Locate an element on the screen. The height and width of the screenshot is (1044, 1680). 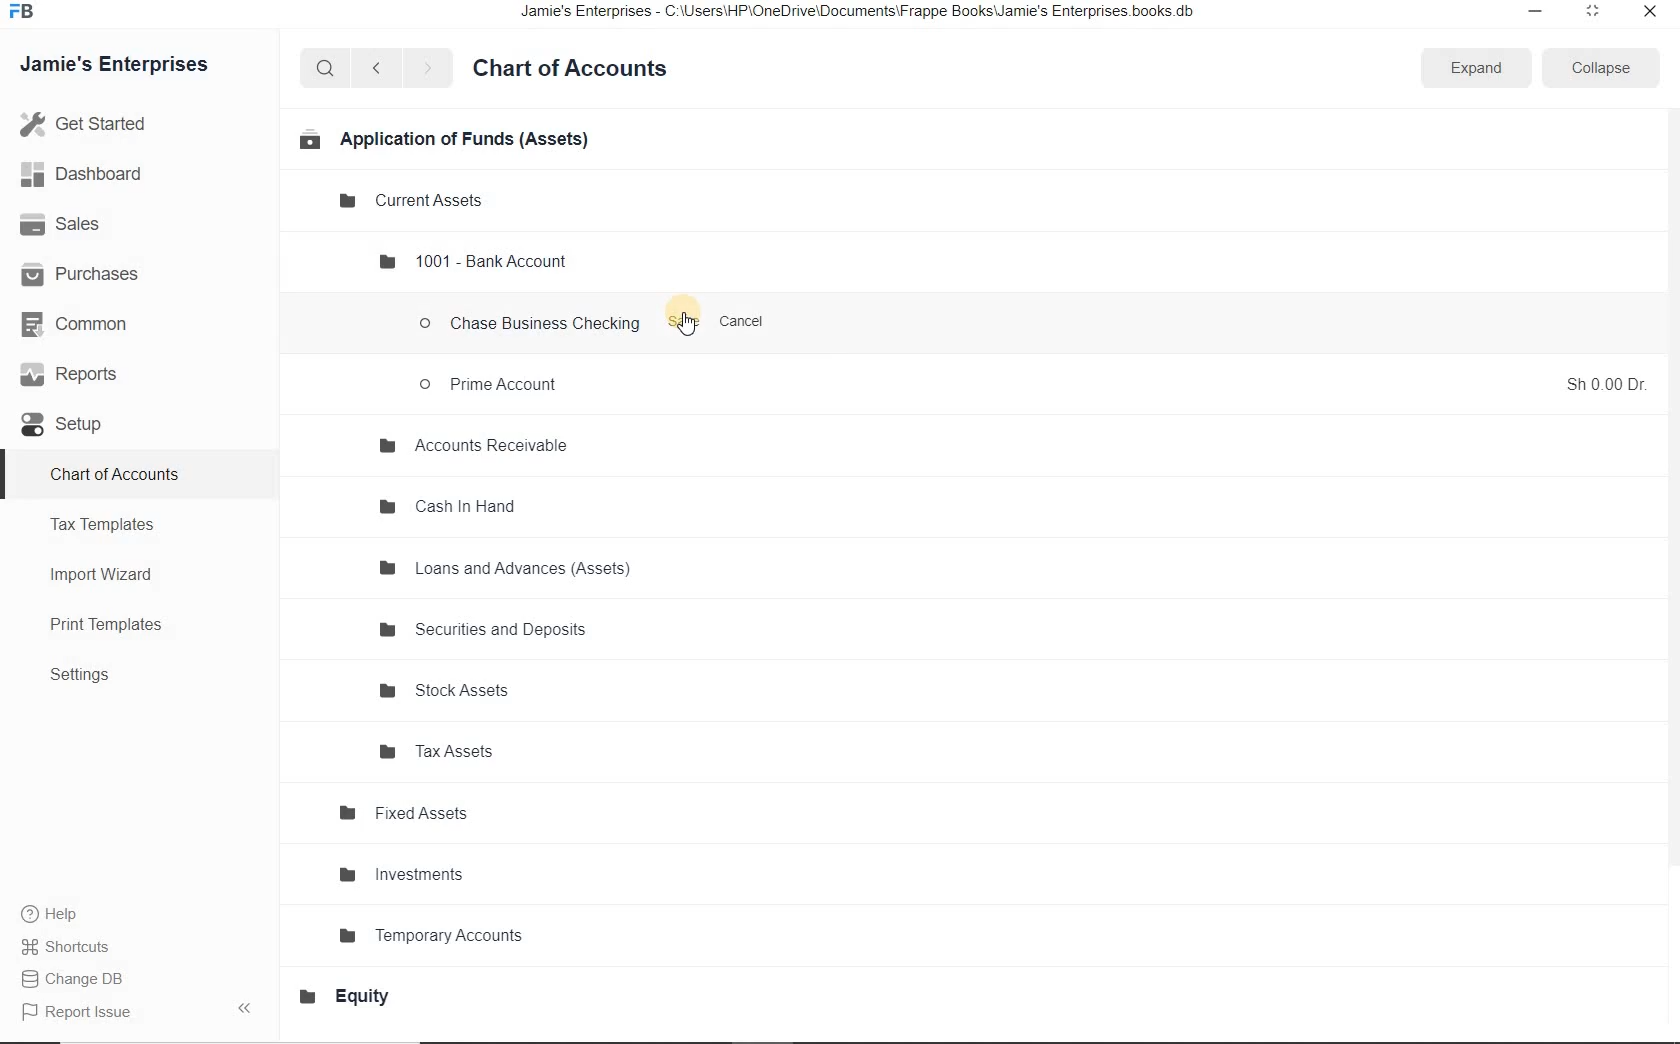
expand is located at coordinates (249, 1007).